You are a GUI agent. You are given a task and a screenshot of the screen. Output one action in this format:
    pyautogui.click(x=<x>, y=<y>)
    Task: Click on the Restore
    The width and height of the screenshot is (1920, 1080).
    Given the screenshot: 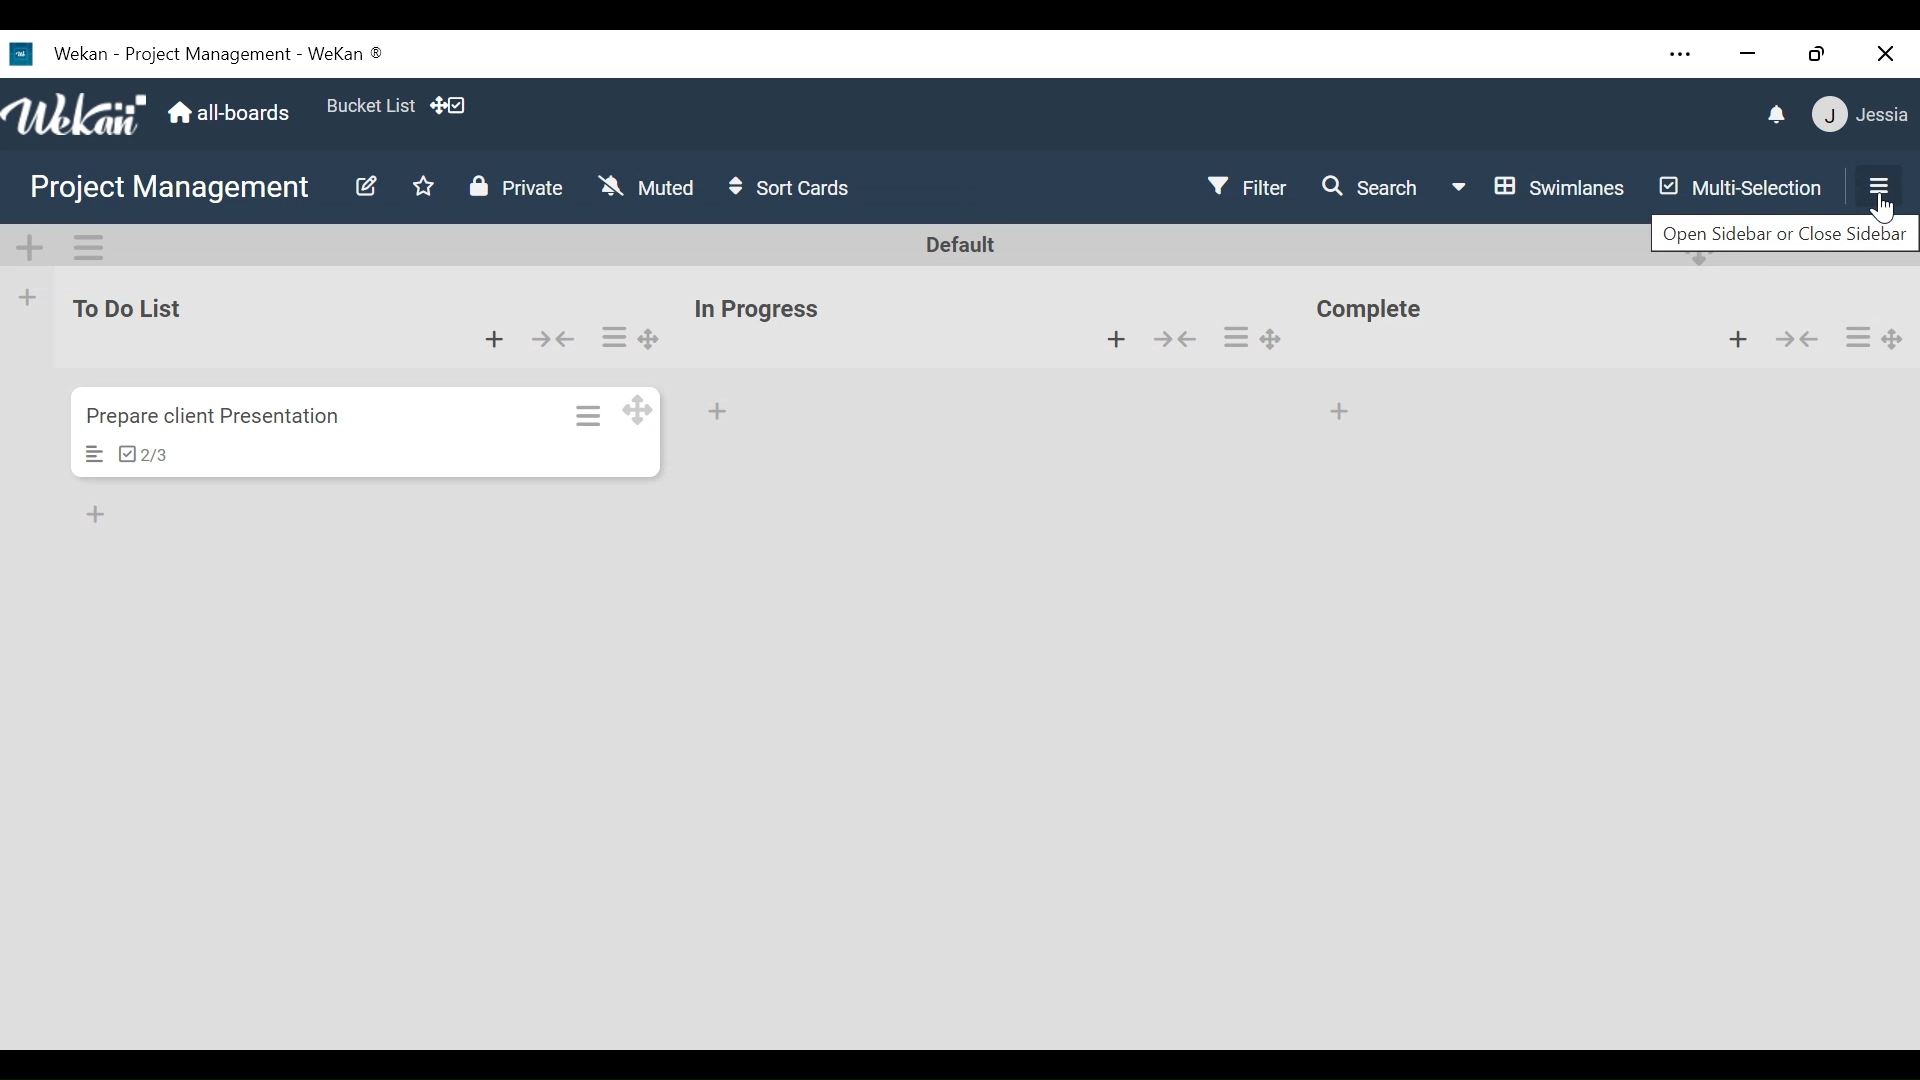 What is the action you would take?
    pyautogui.click(x=1817, y=53)
    